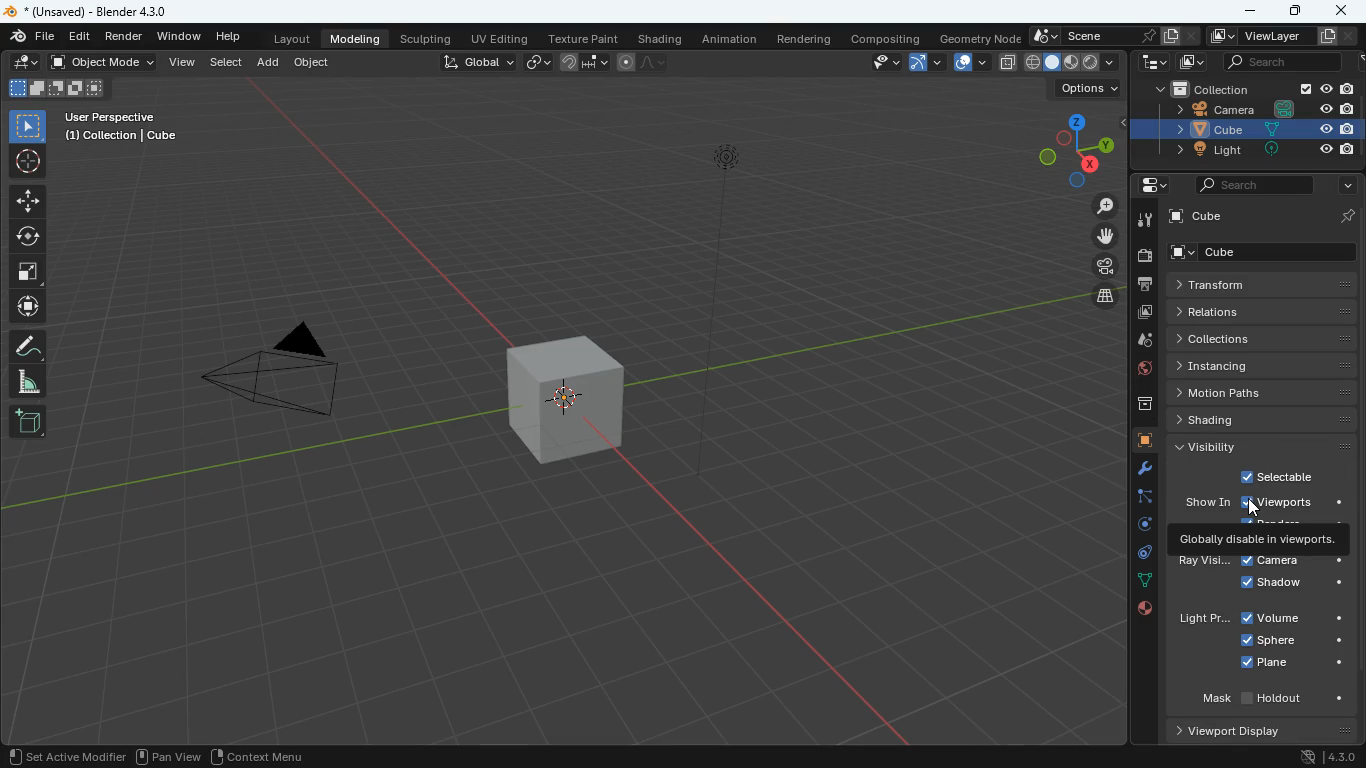 The width and height of the screenshot is (1366, 768). Describe the element at coordinates (1102, 297) in the screenshot. I see `layers` at that location.